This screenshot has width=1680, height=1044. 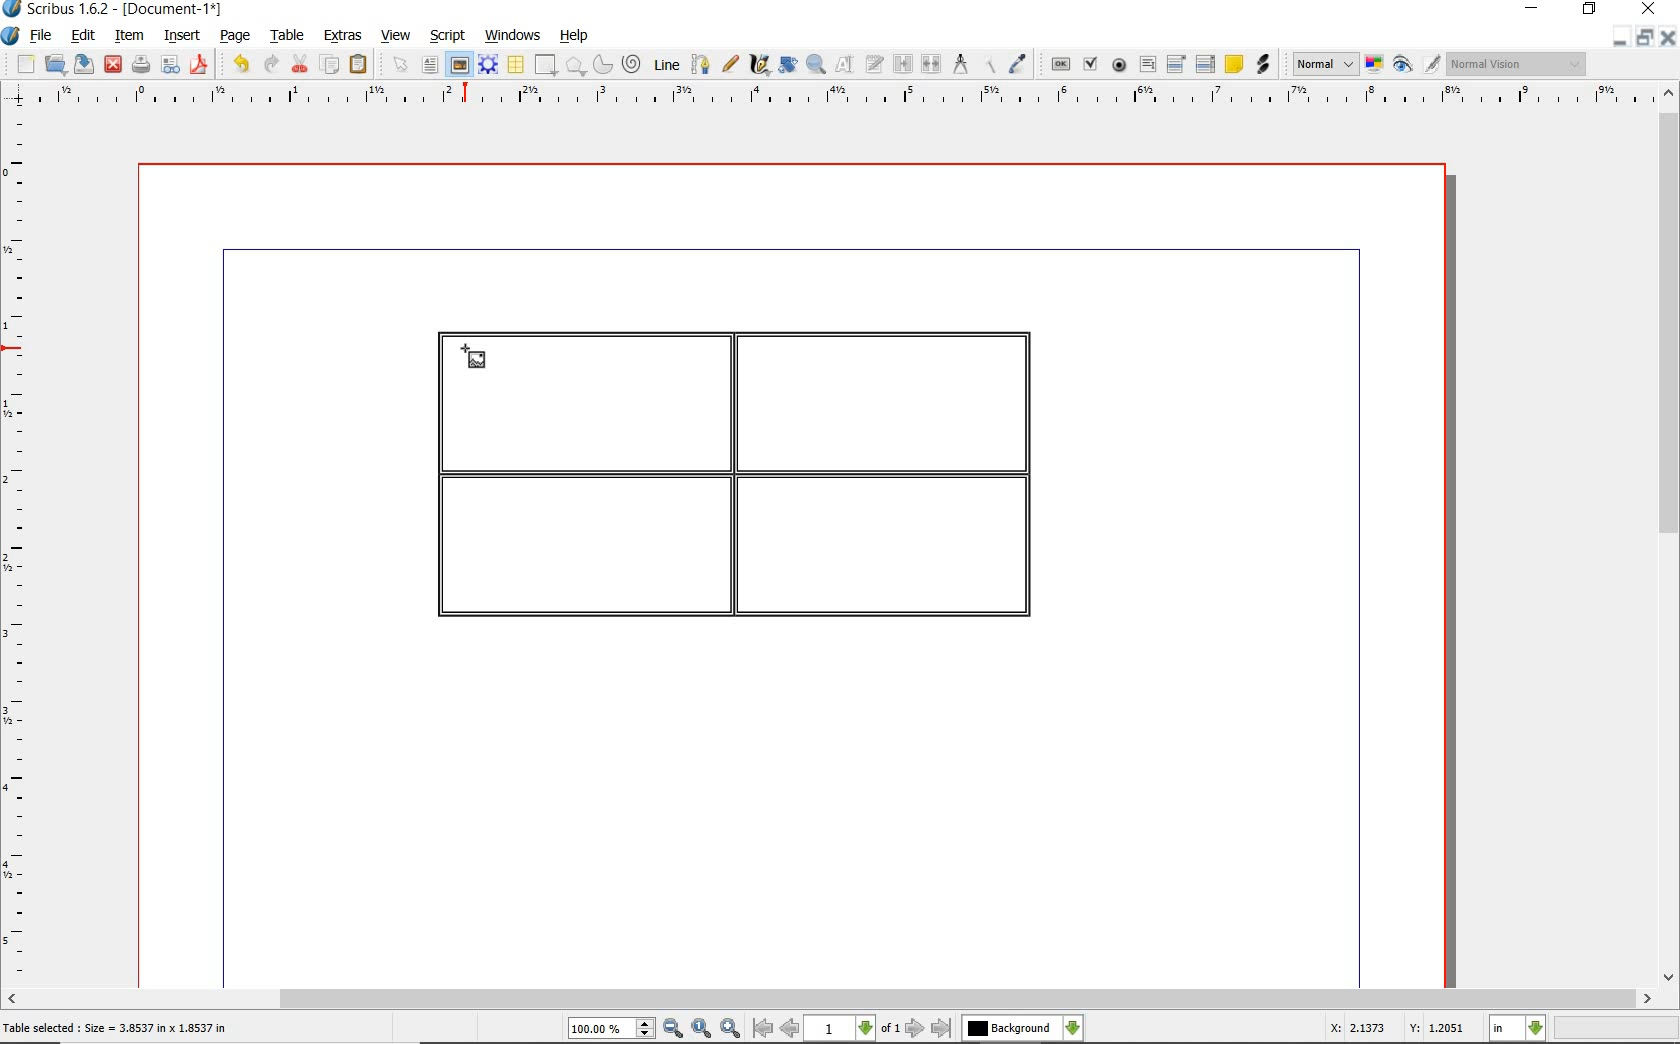 I want to click on table, so click(x=289, y=37).